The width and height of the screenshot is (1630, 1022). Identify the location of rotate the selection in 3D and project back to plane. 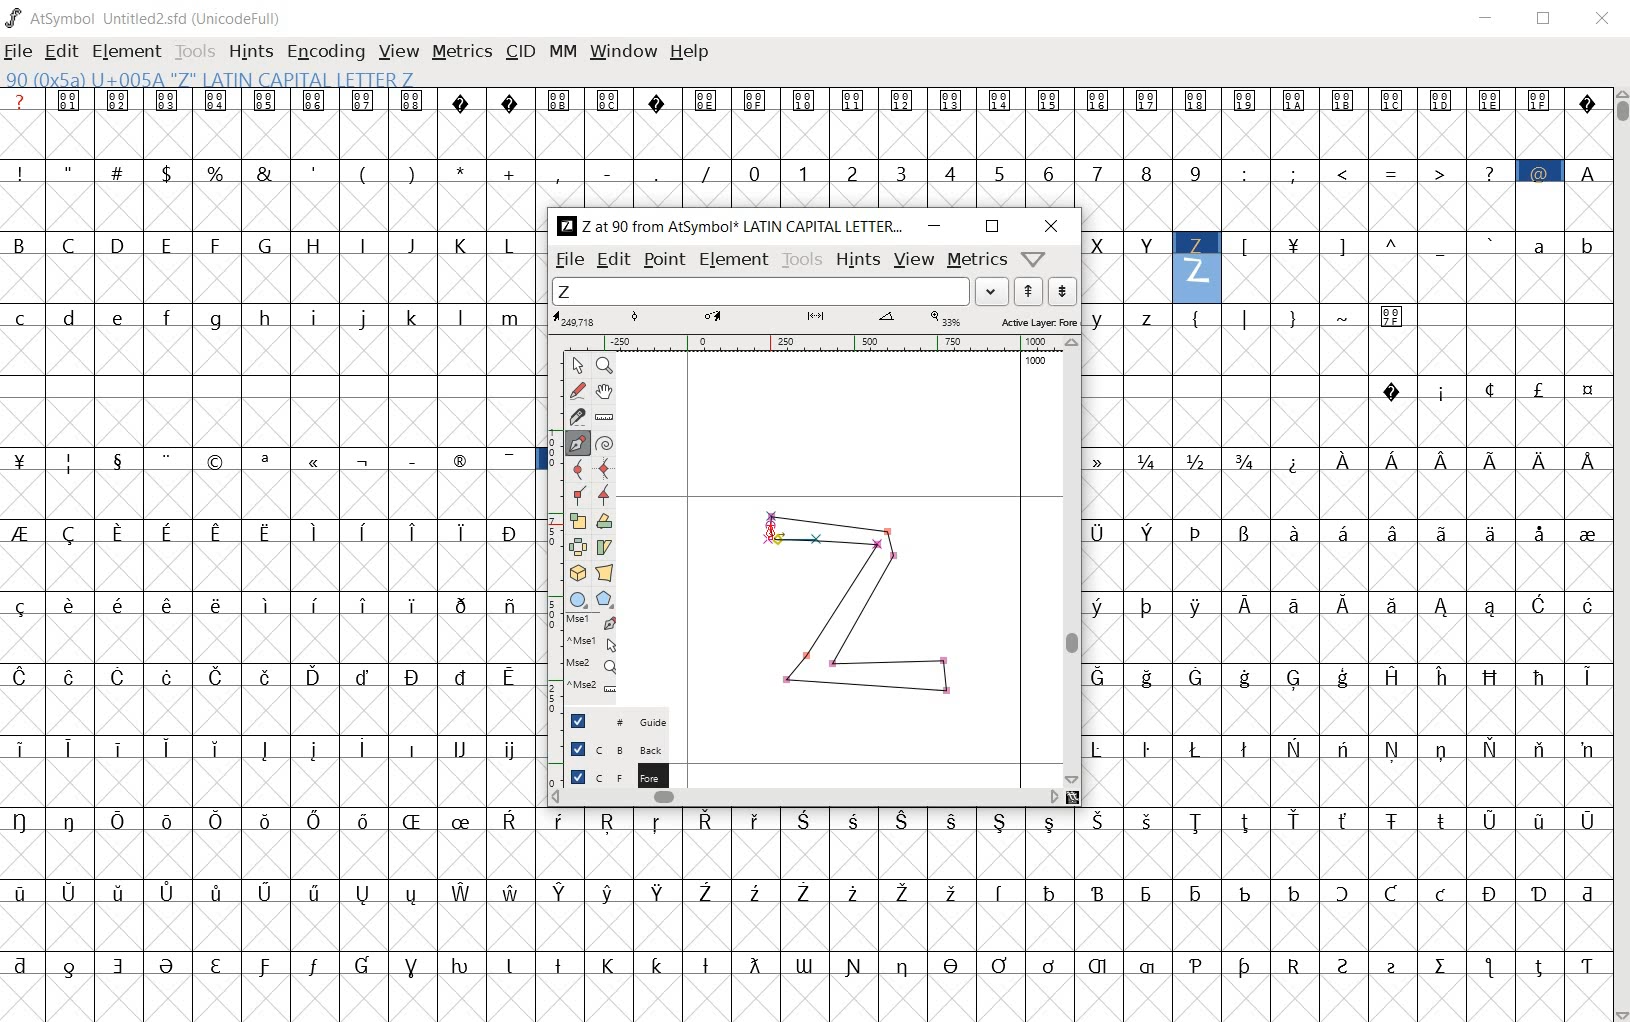
(577, 572).